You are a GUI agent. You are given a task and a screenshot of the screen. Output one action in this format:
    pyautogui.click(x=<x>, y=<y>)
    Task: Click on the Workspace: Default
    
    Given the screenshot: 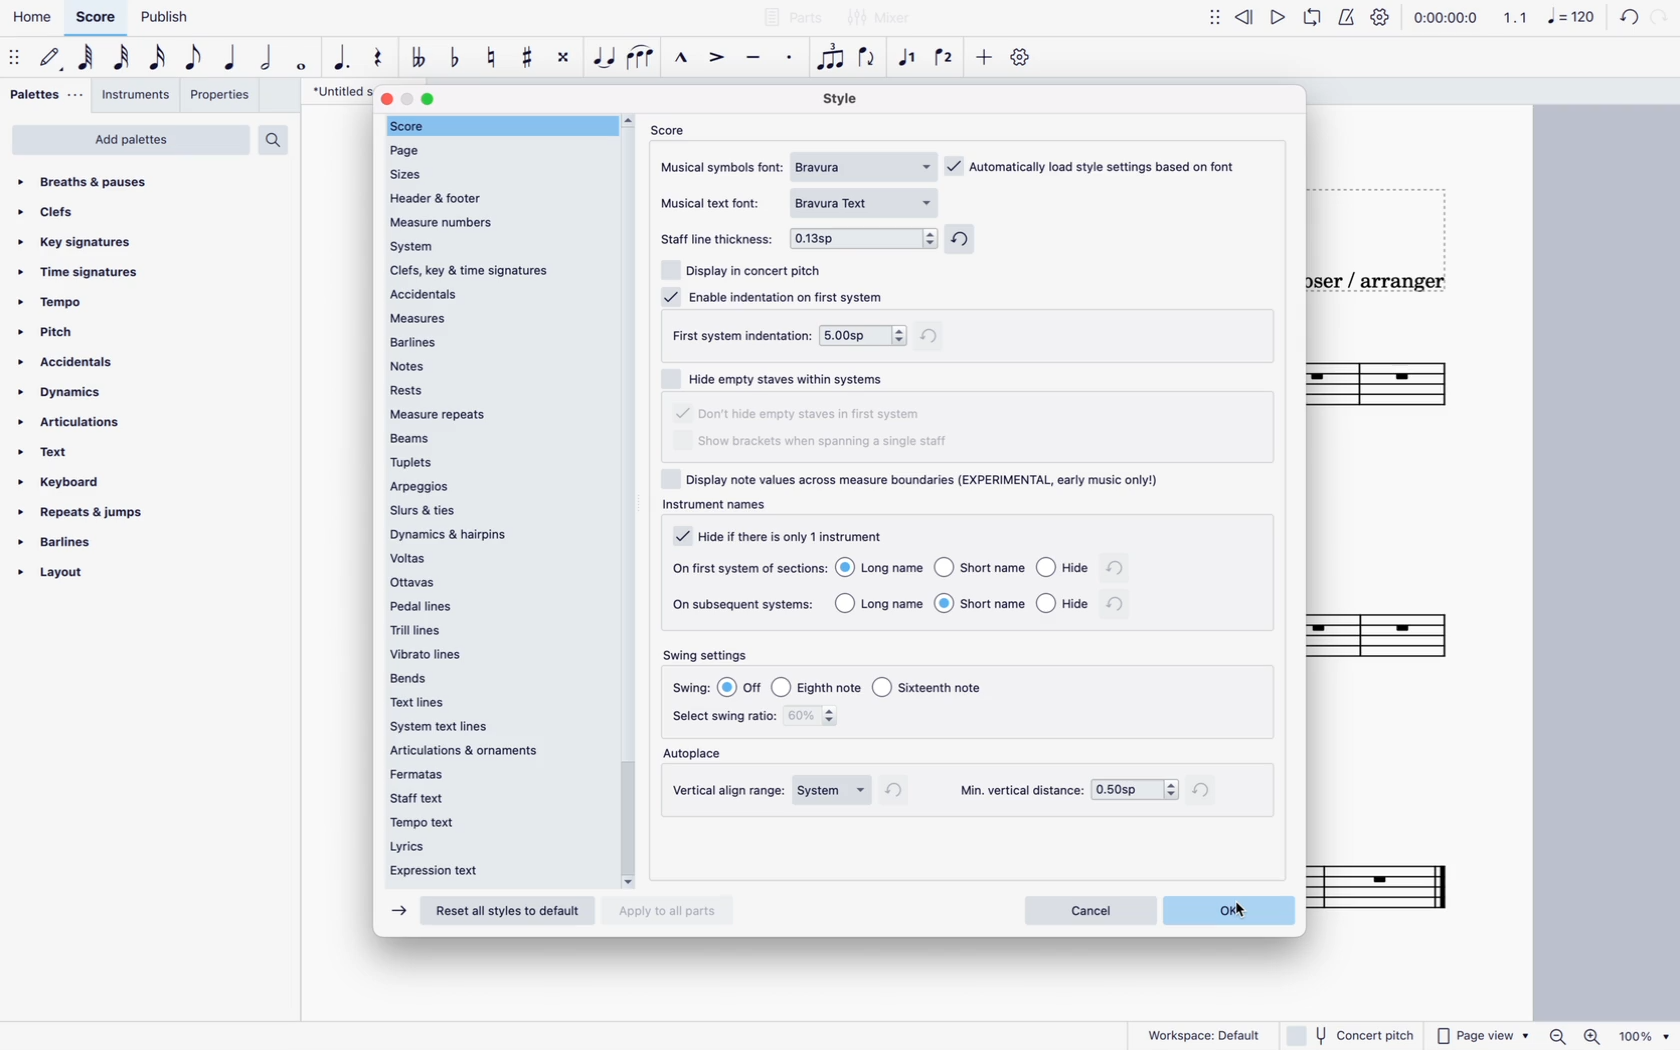 What is the action you would take?
    pyautogui.click(x=1204, y=1033)
    